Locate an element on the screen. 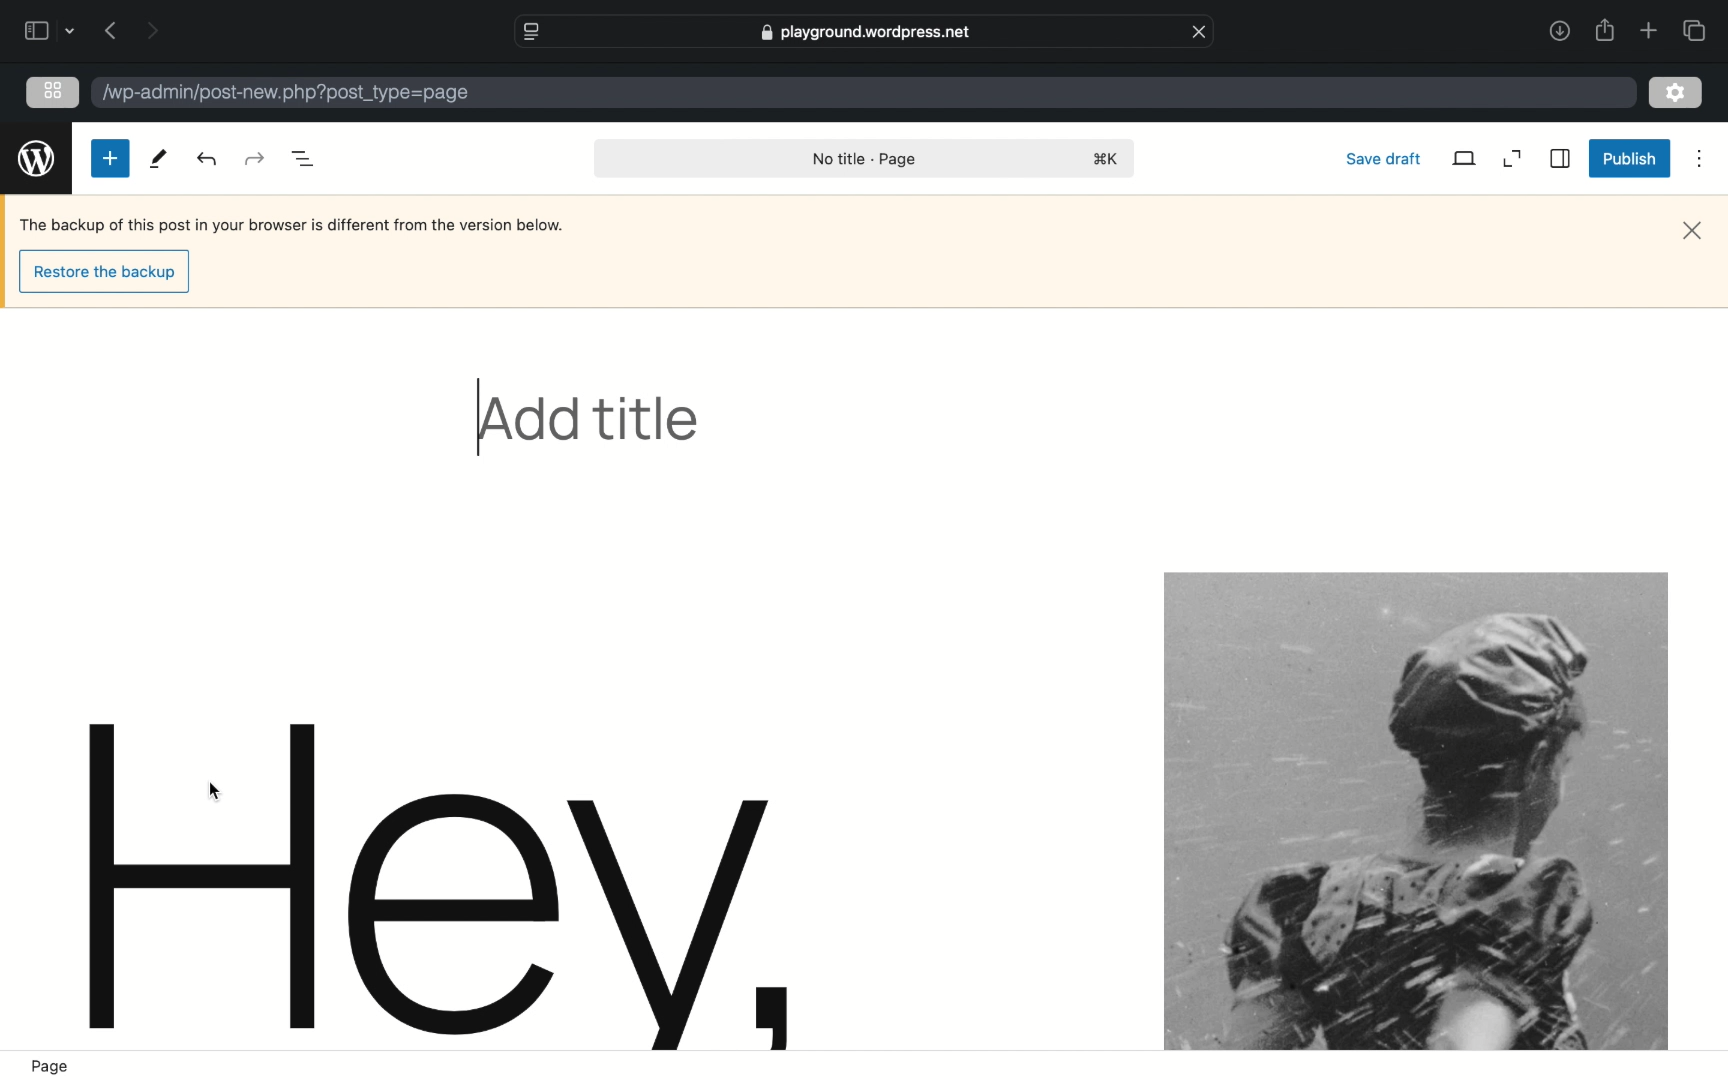  settings is located at coordinates (1676, 94).